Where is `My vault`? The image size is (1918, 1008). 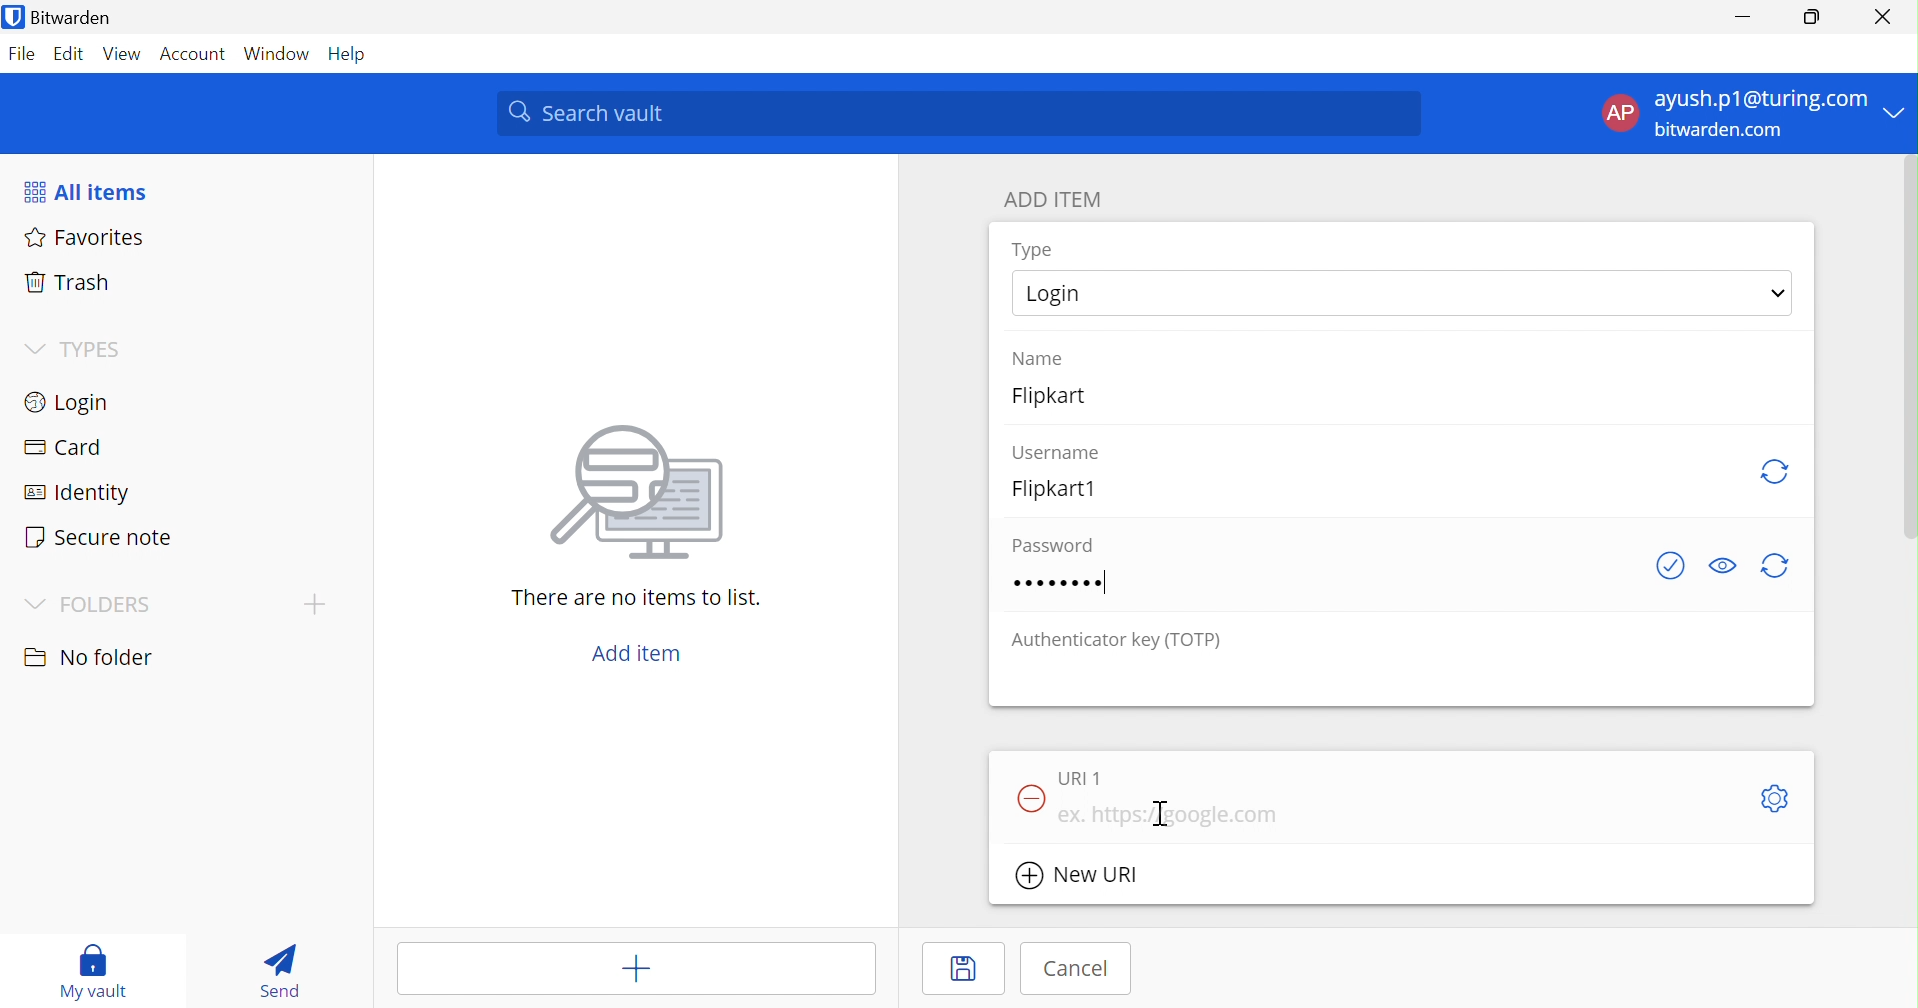
My vault is located at coordinates (97, 970).